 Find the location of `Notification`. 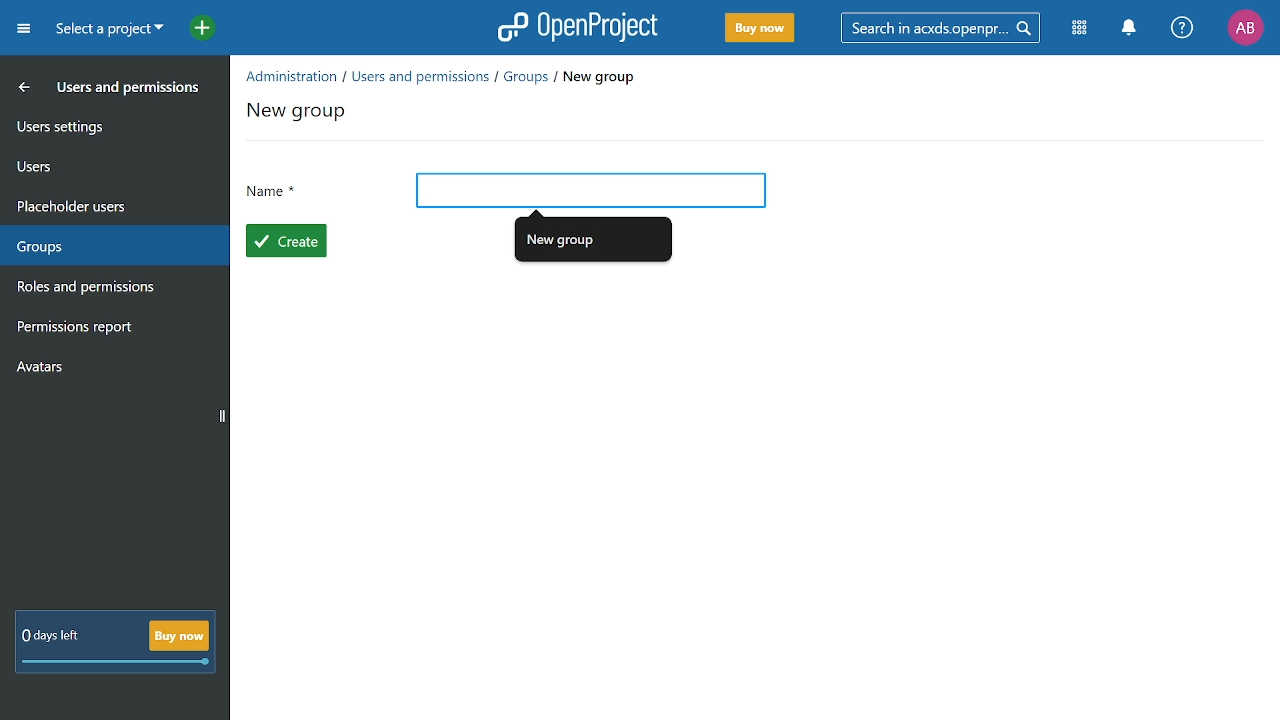

Notification is located at coordinates (1128, 28).